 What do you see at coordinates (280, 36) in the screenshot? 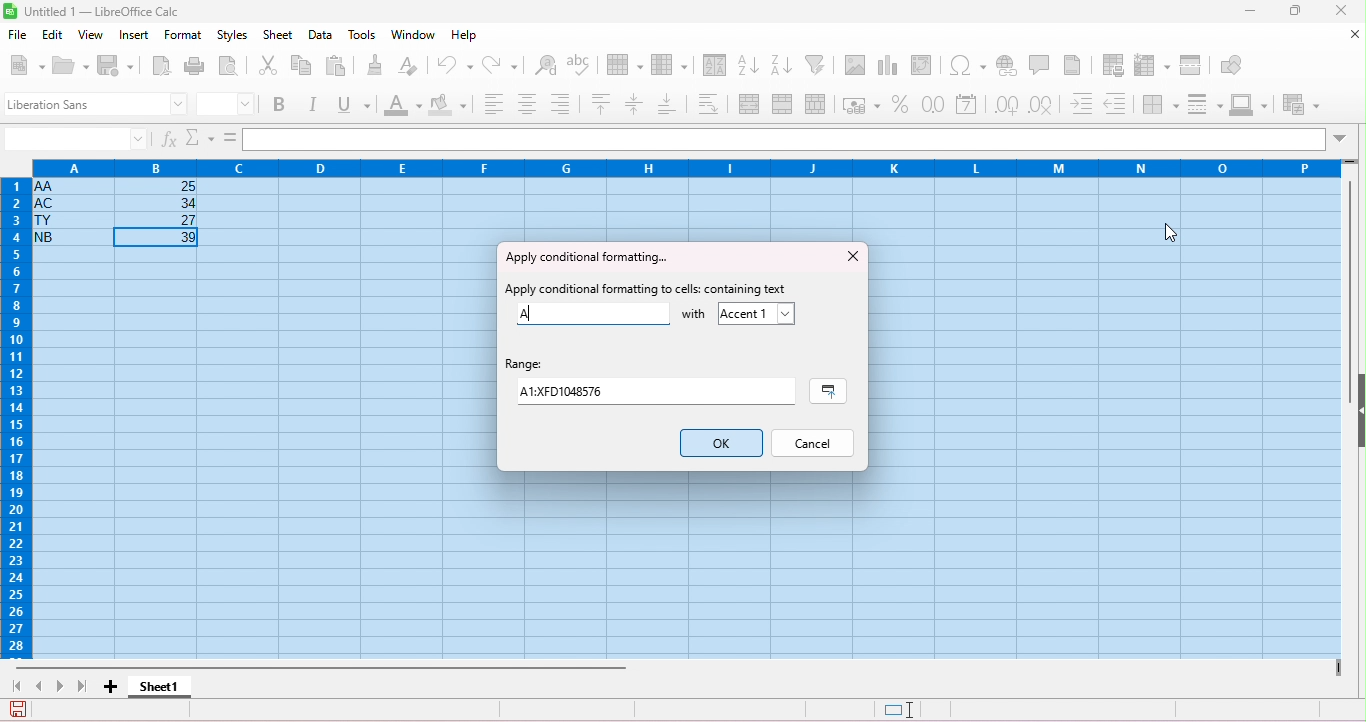
I see `sheet` at bounding box center [280, 36].